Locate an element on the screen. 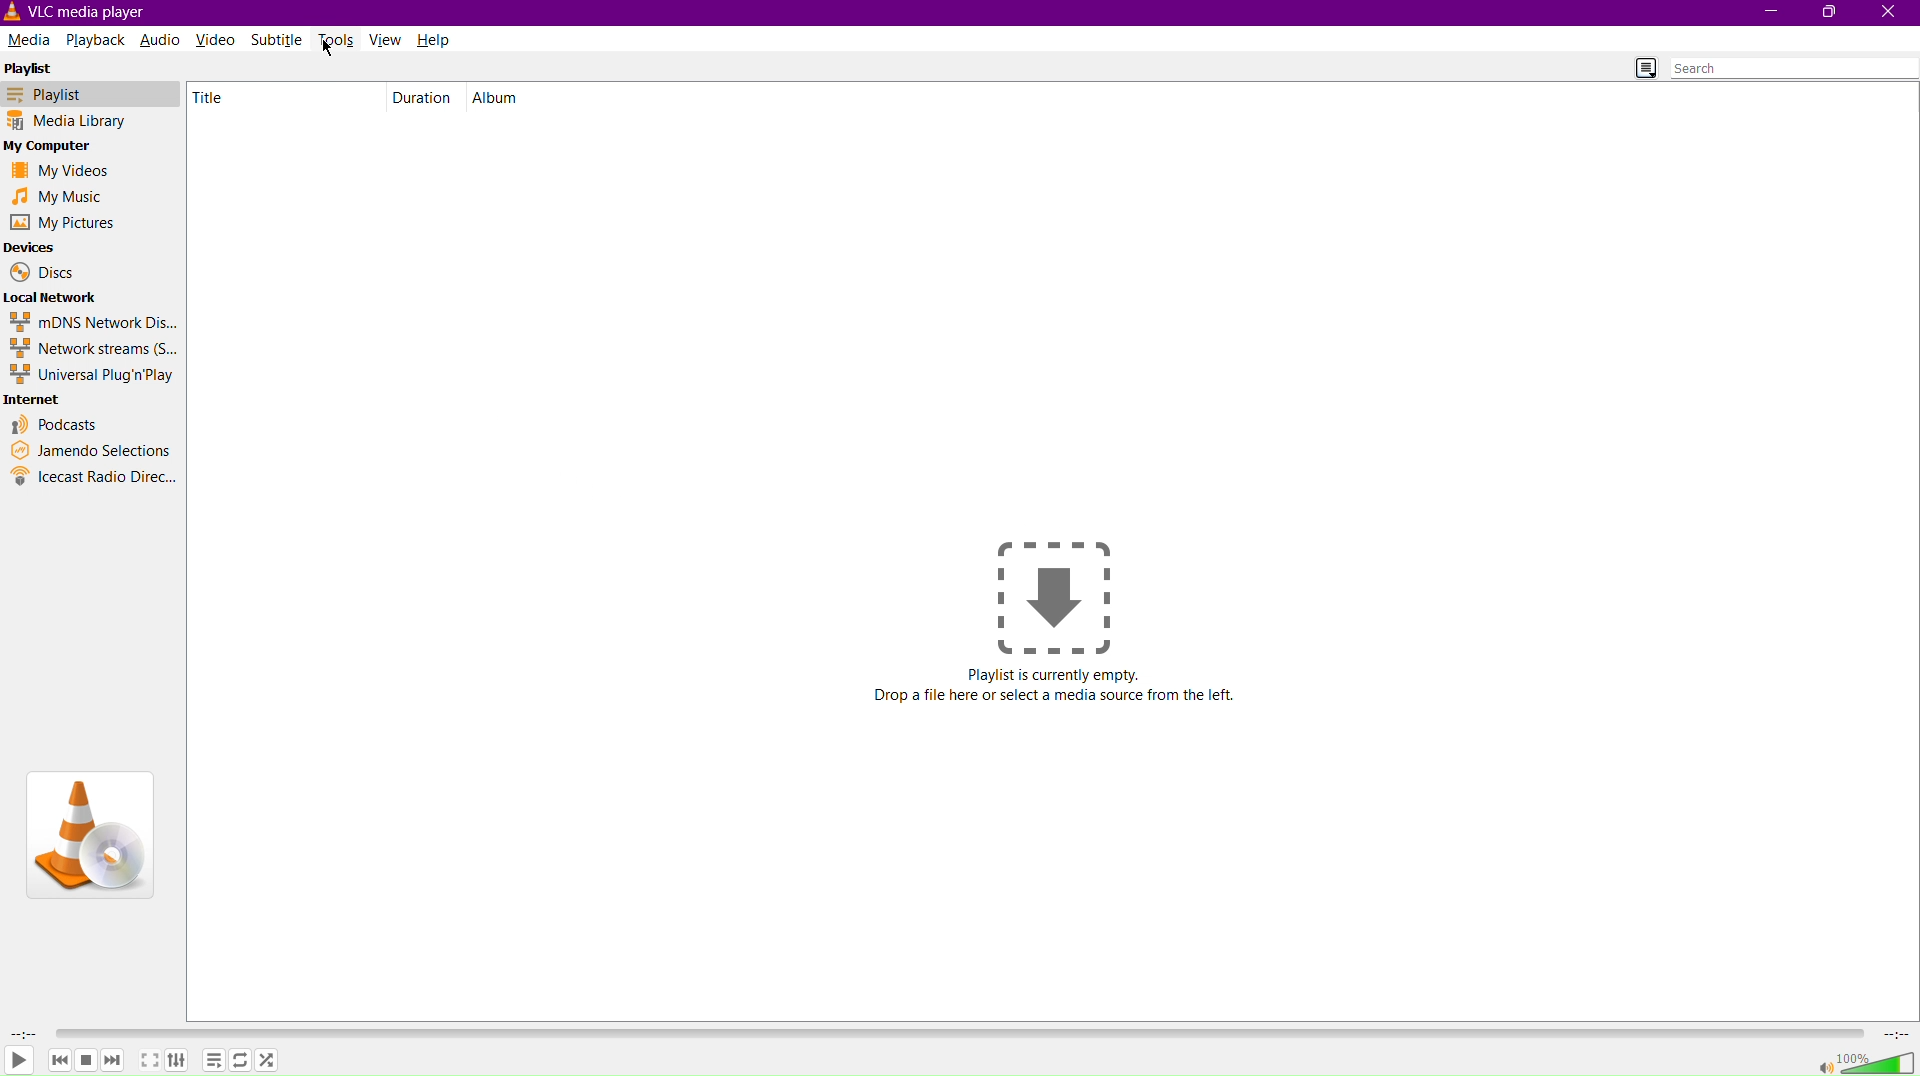  Subtitle is located at coordinates (283, 40).